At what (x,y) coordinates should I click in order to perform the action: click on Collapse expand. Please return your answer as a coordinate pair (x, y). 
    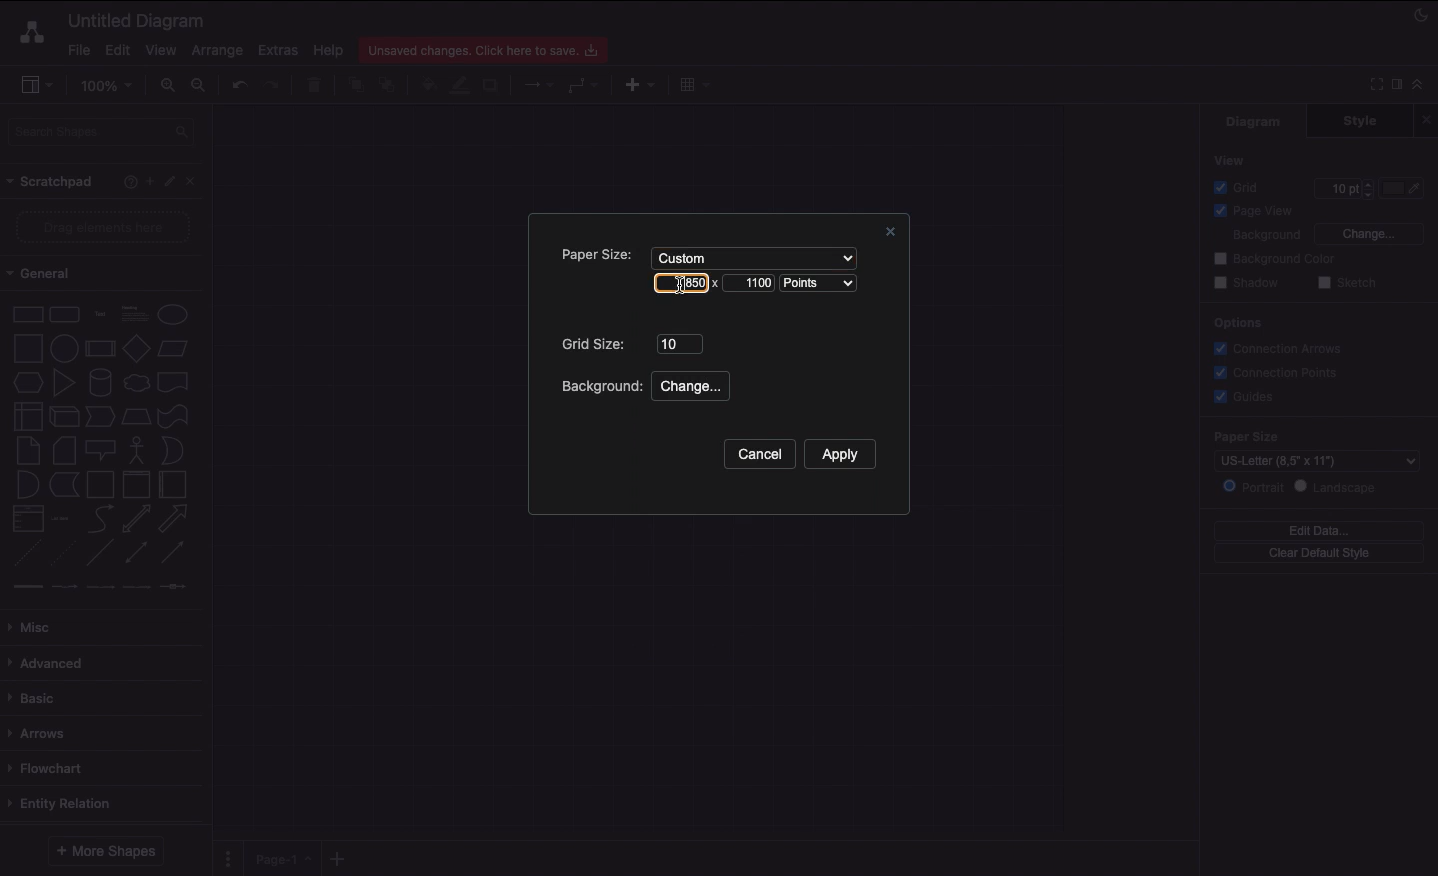
    Looking at the image, I should click on (1423, 89).